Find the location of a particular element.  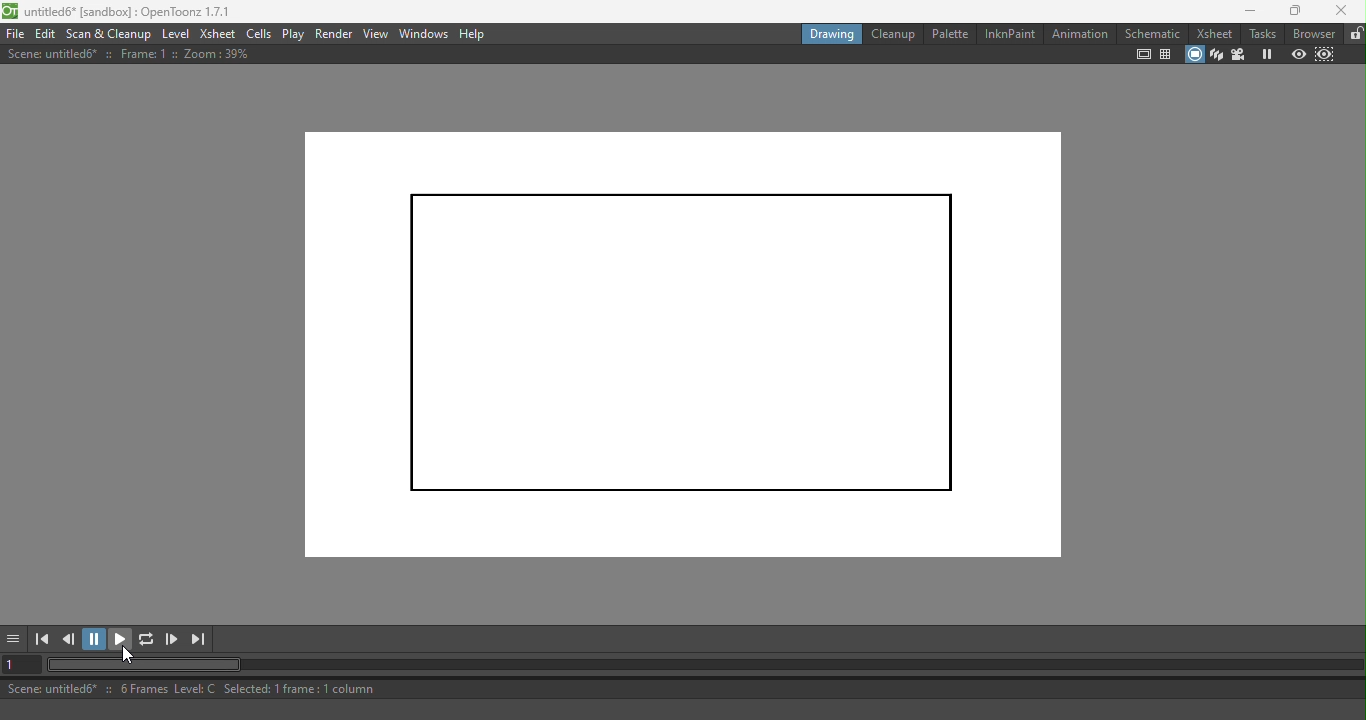

Render is located at coordinates (335, 35).